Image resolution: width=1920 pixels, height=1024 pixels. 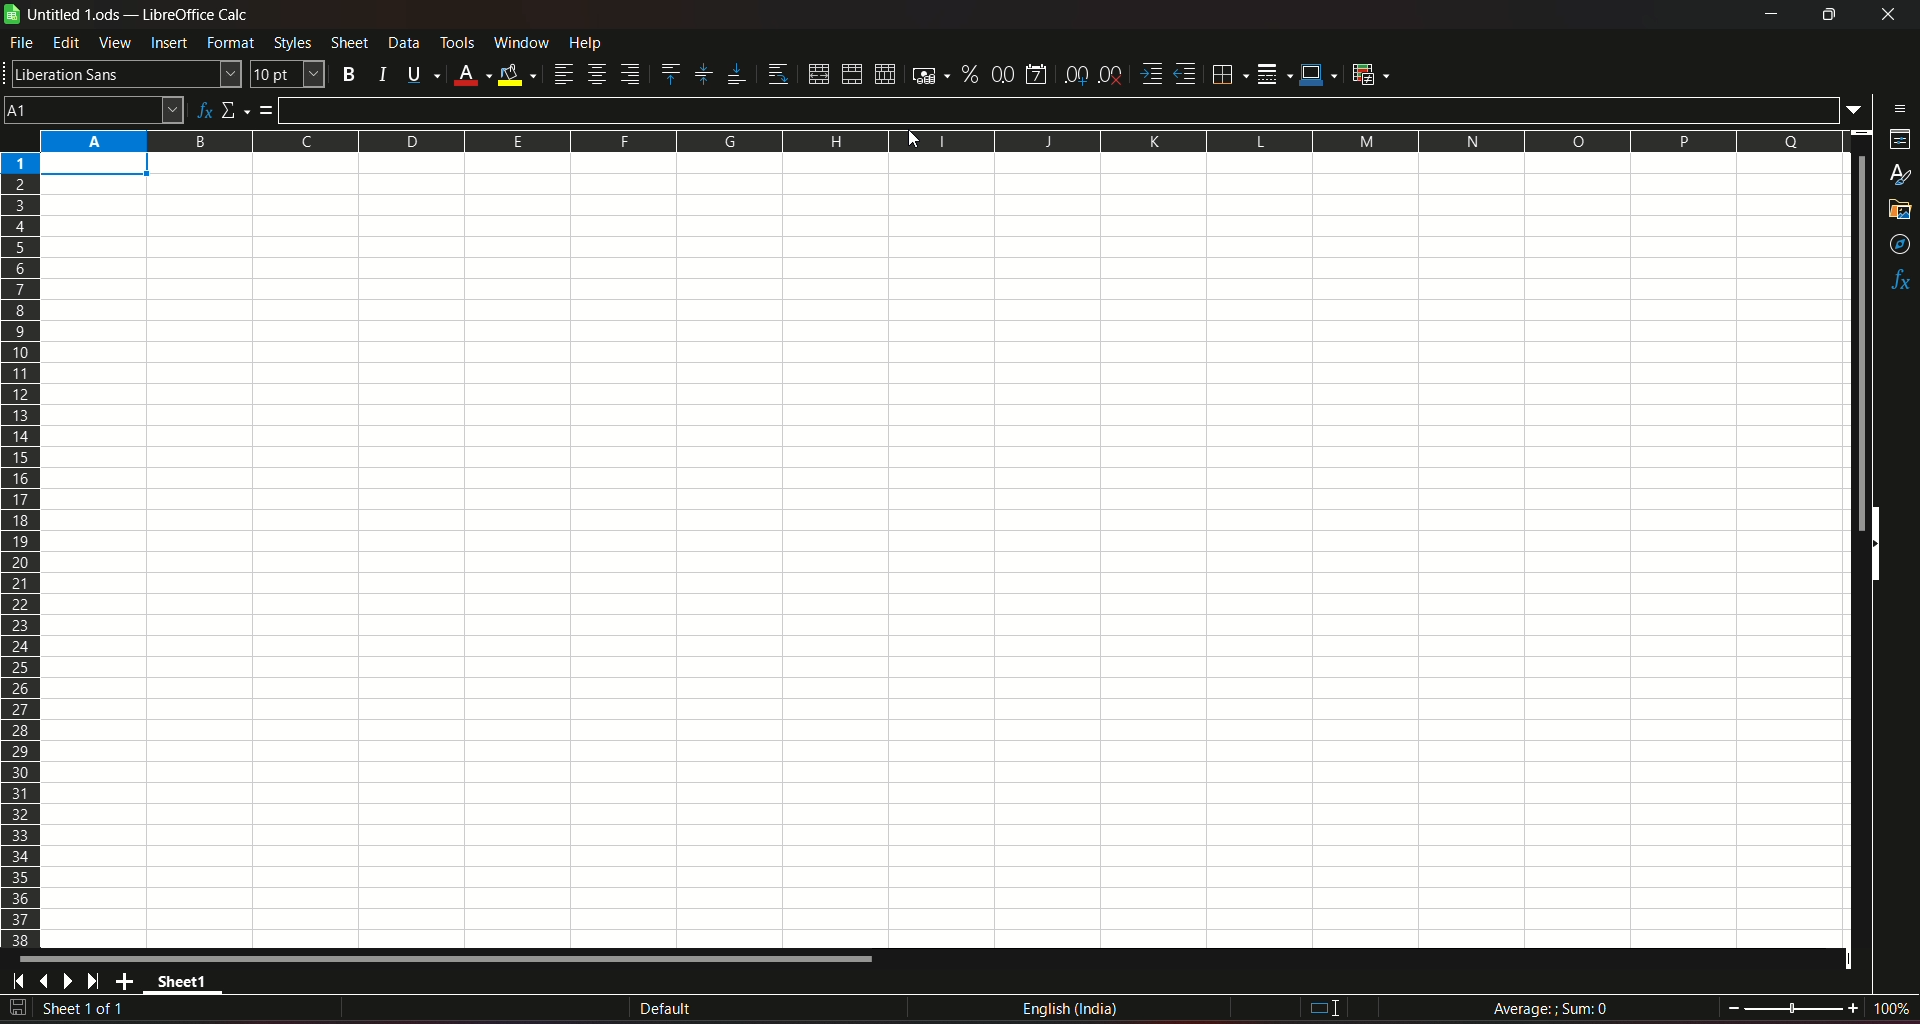 What do you see at coordinates (926, 75) in the screenshot?
I see `format as currency` at bounding box center [926, 75].